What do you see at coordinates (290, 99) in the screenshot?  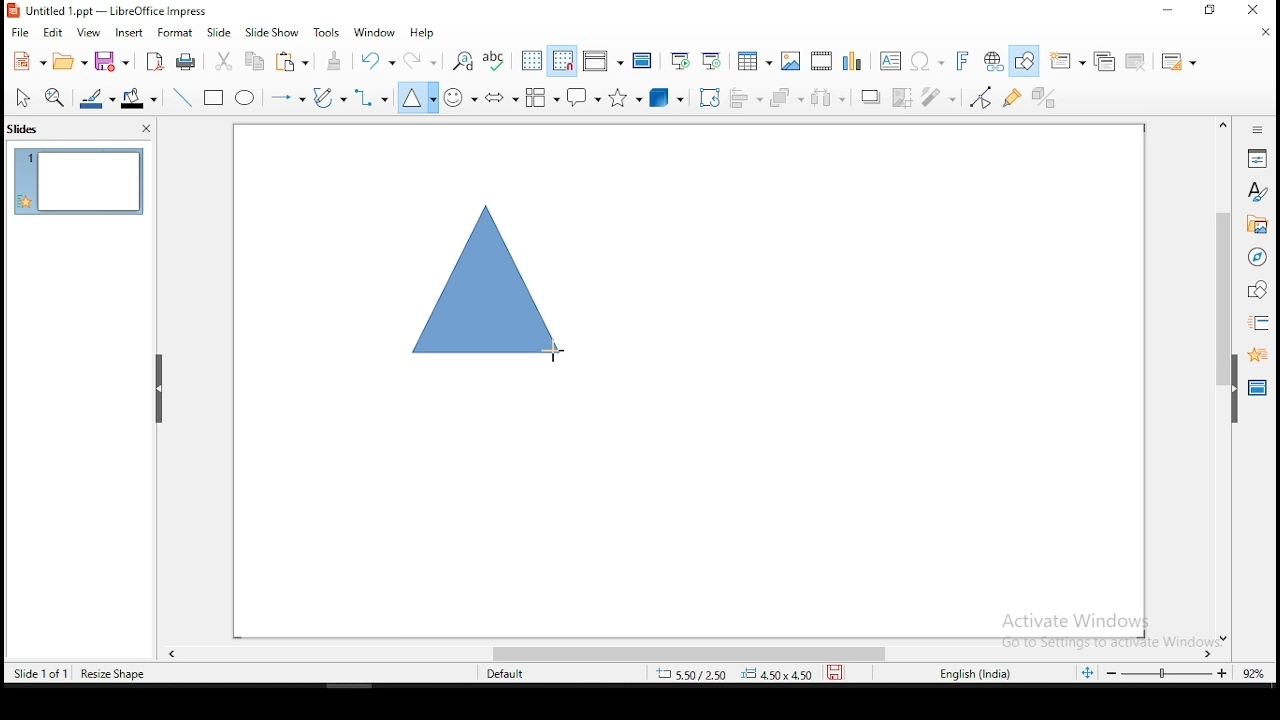 I see `lines and arrows` at bounding box center [290, 99].